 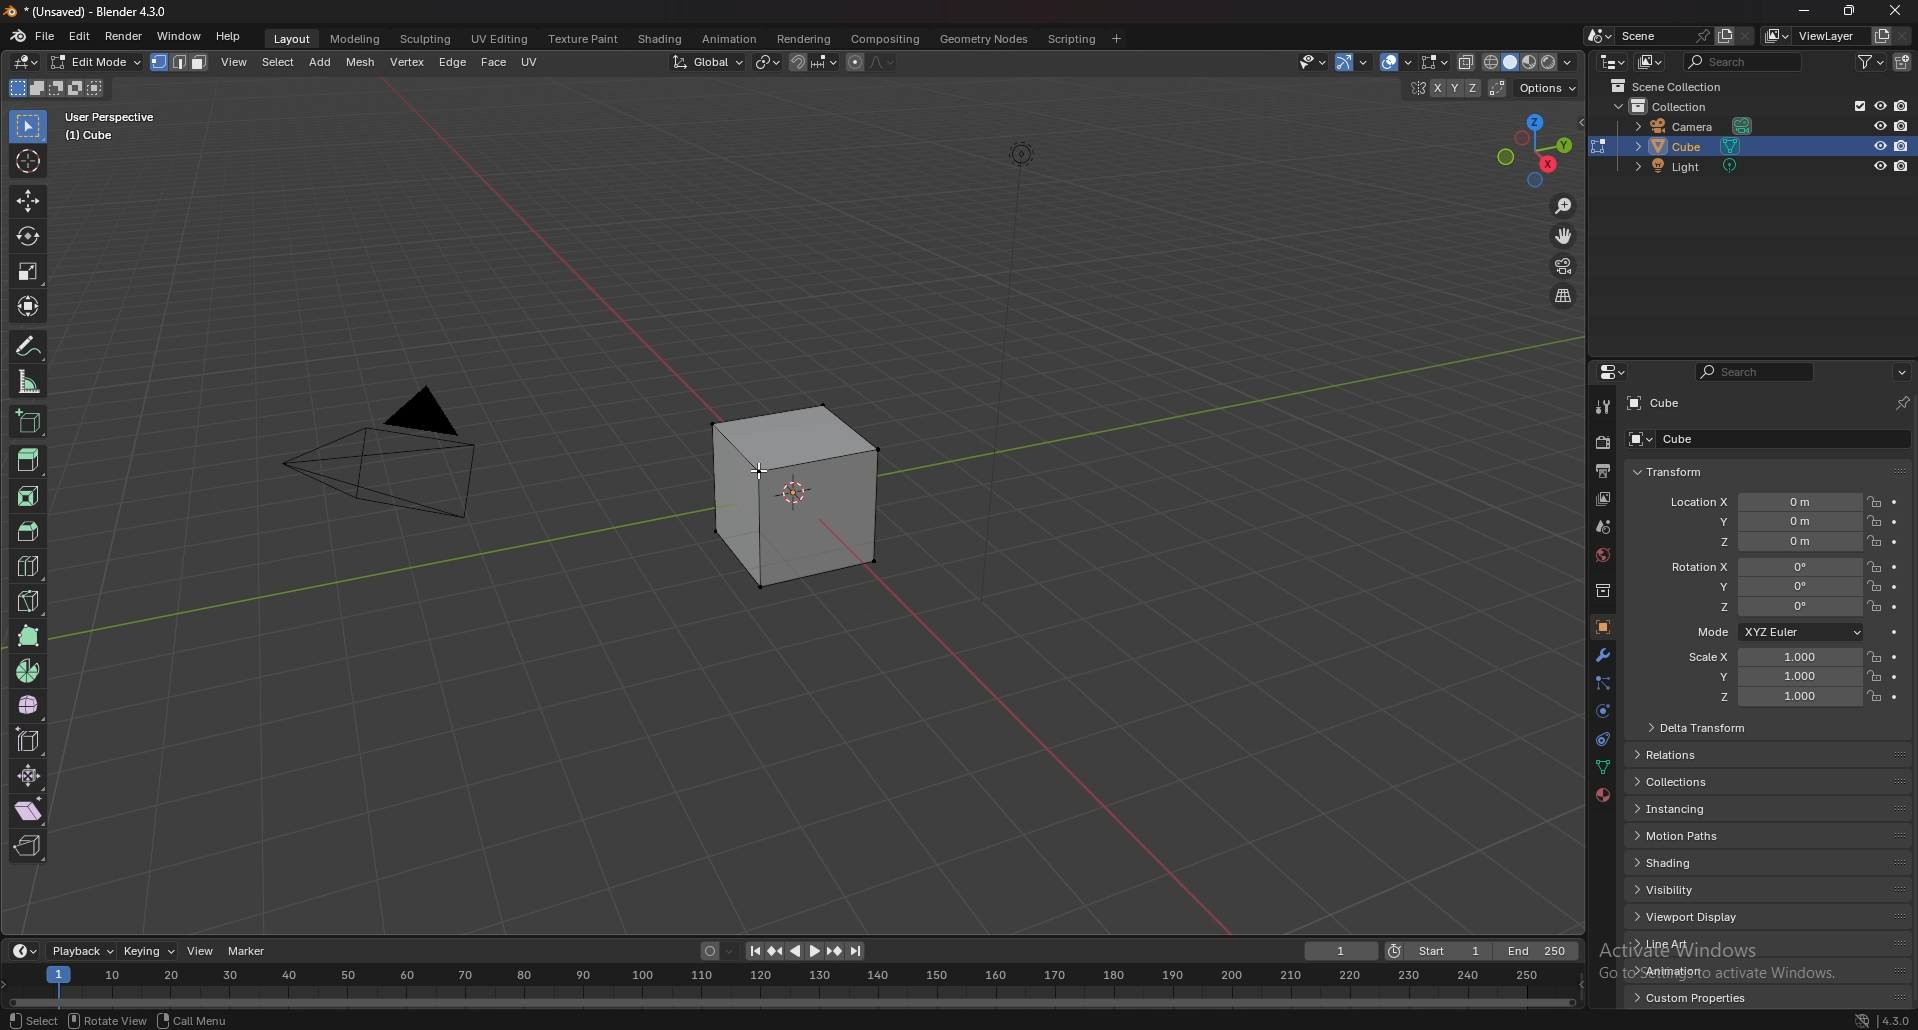 I want to click on scale x, so click(x=1771, y=657).